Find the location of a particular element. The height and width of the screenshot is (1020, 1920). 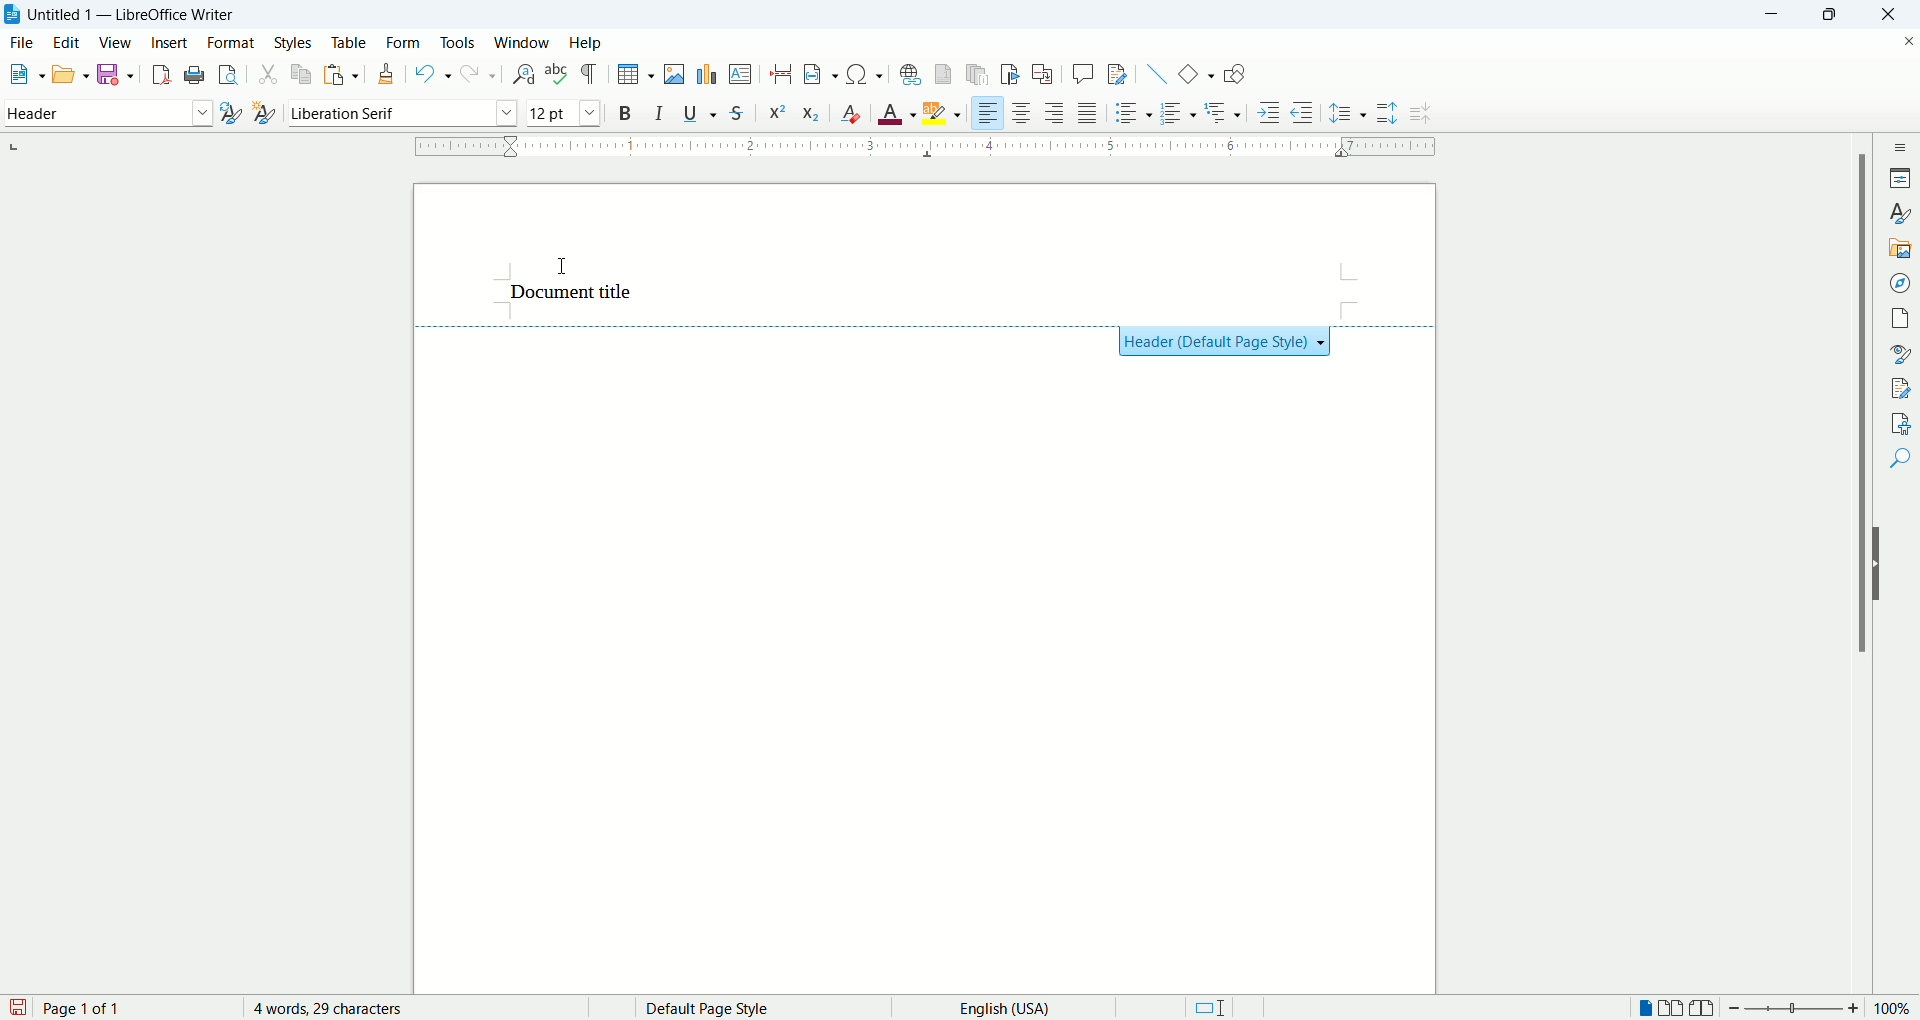

insert is located at coordinates (169, 42).